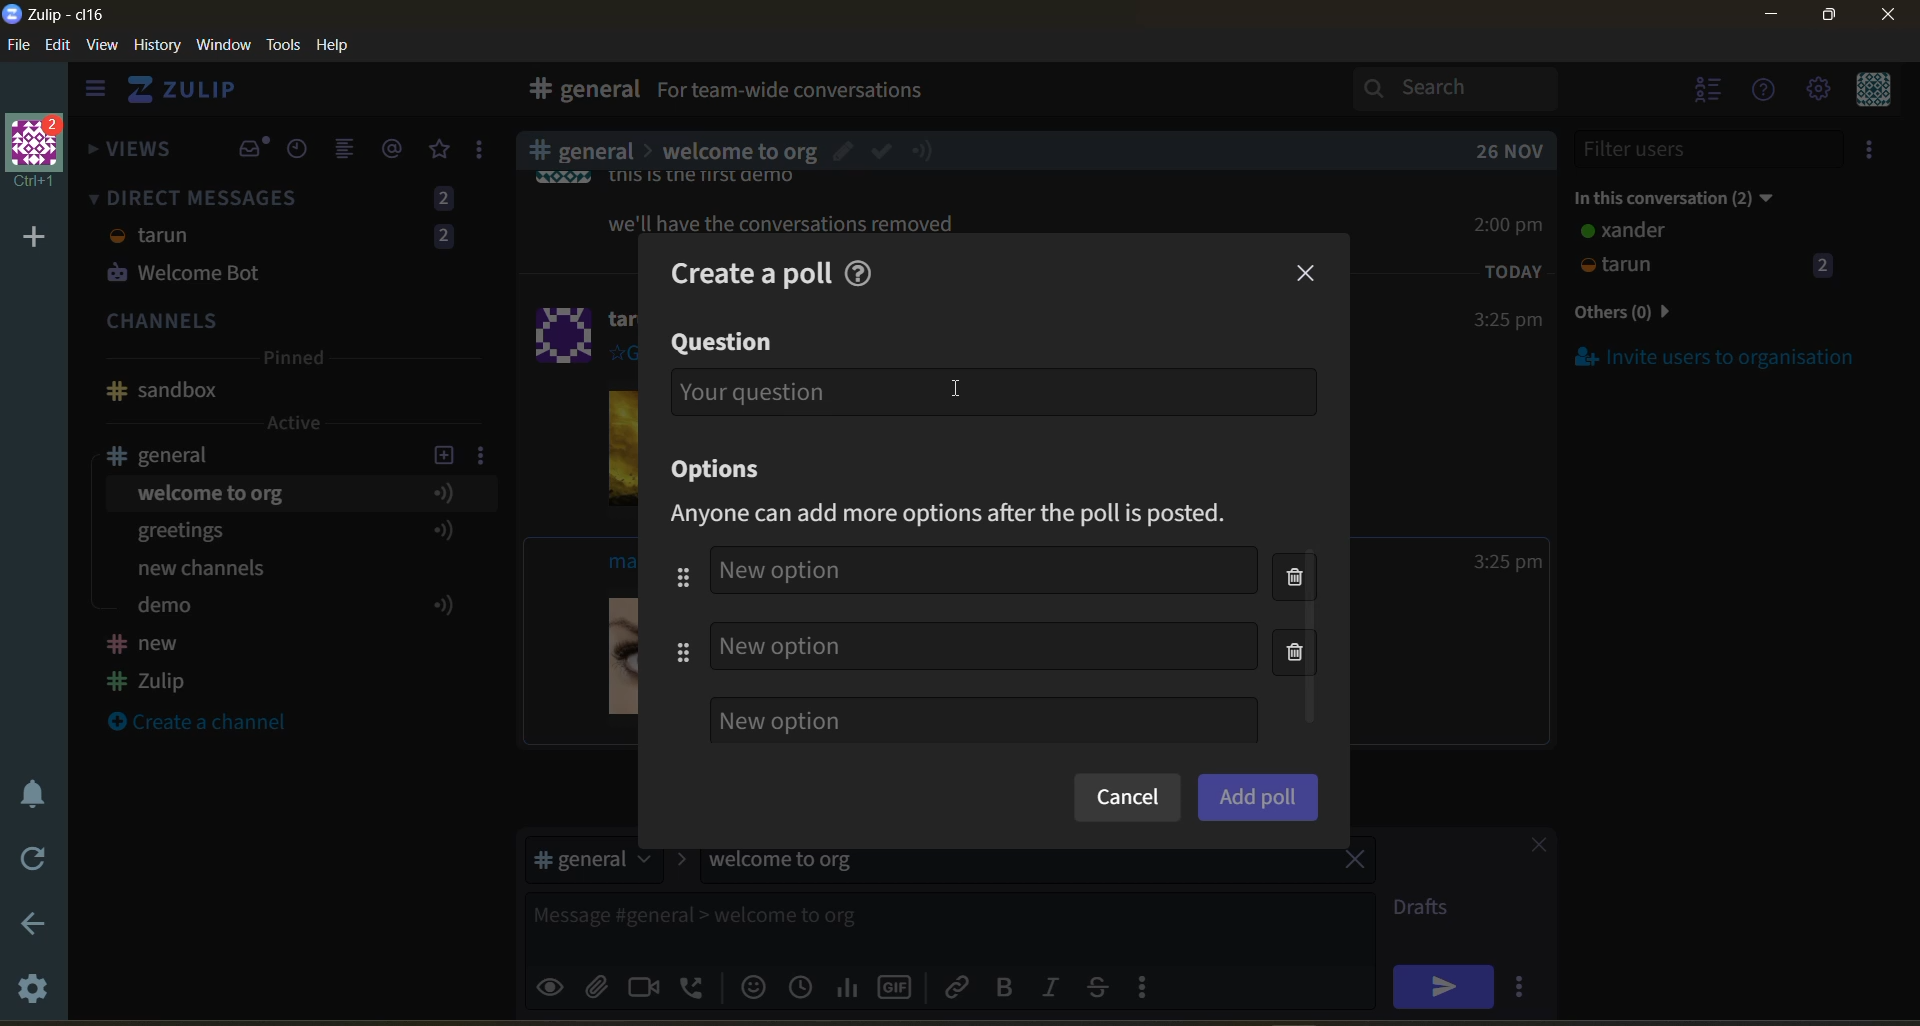  Describe the element at coordinates (396, 149) in the screenshot. I see `mentions` at that location.